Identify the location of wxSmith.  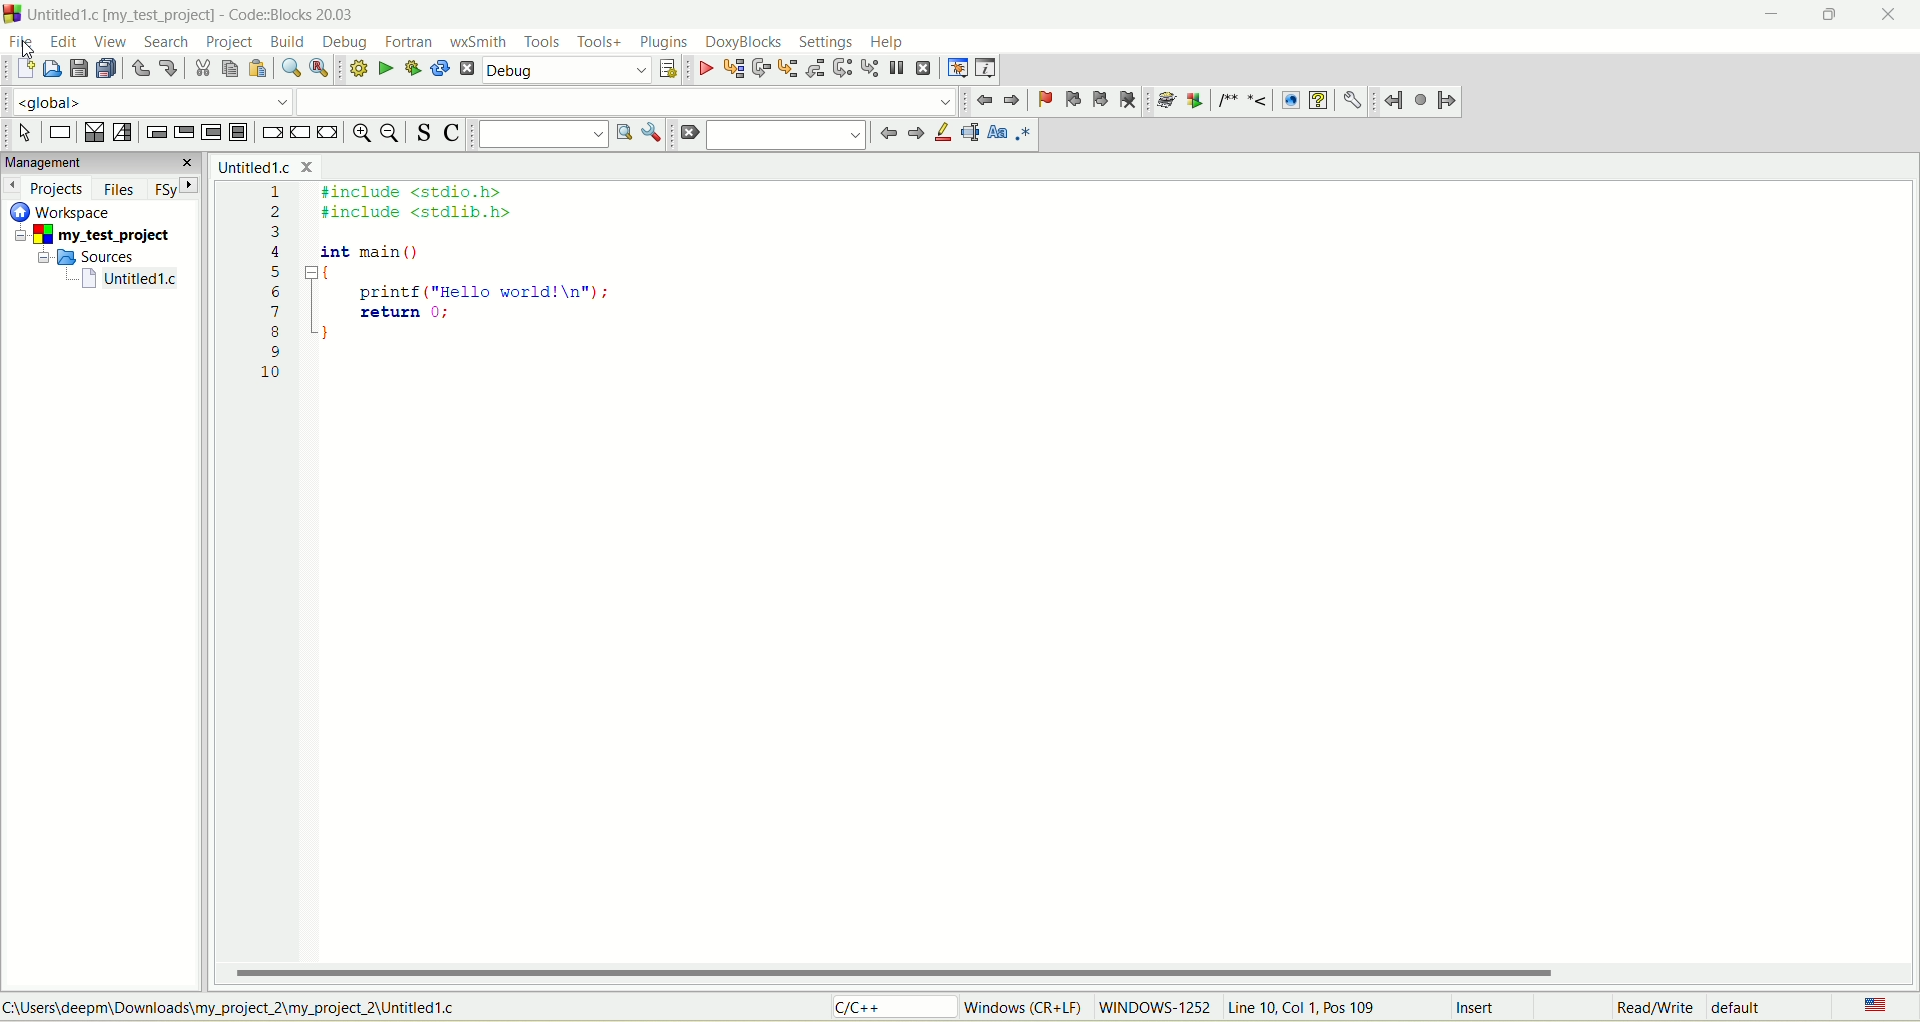
(481, 44).